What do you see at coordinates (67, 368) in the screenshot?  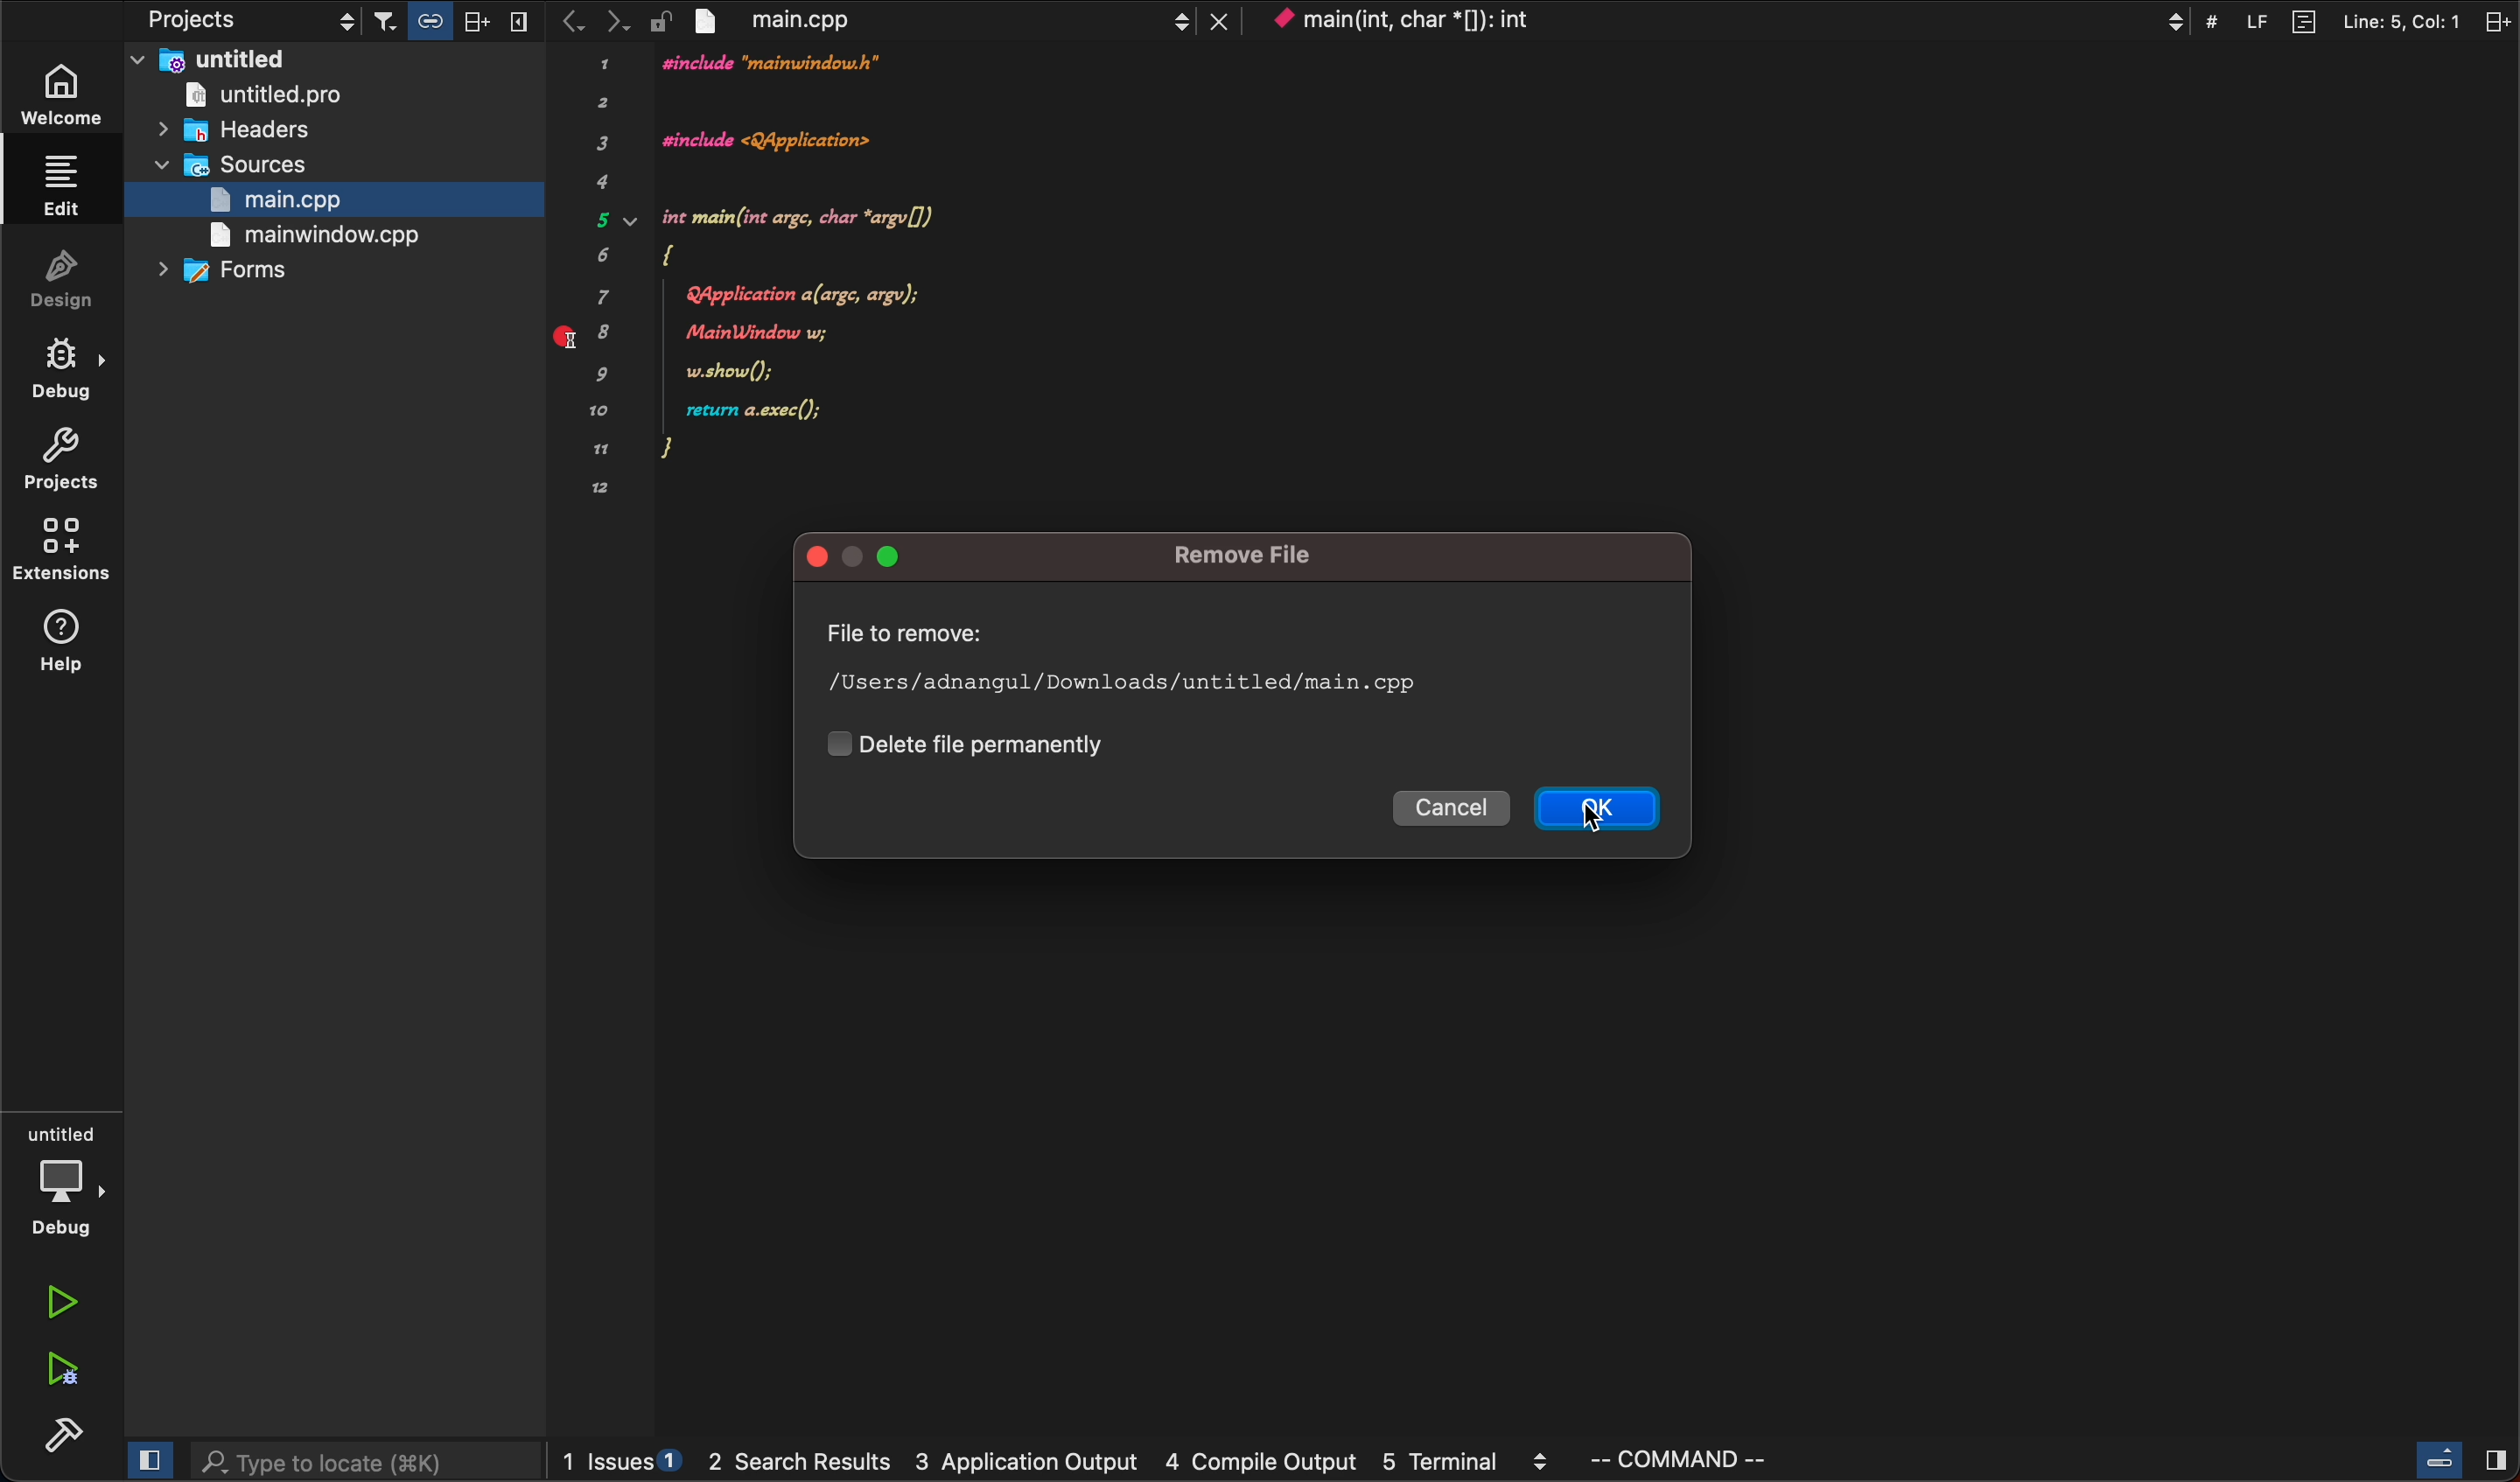 I see `debug` at bounding box center [67, 368].